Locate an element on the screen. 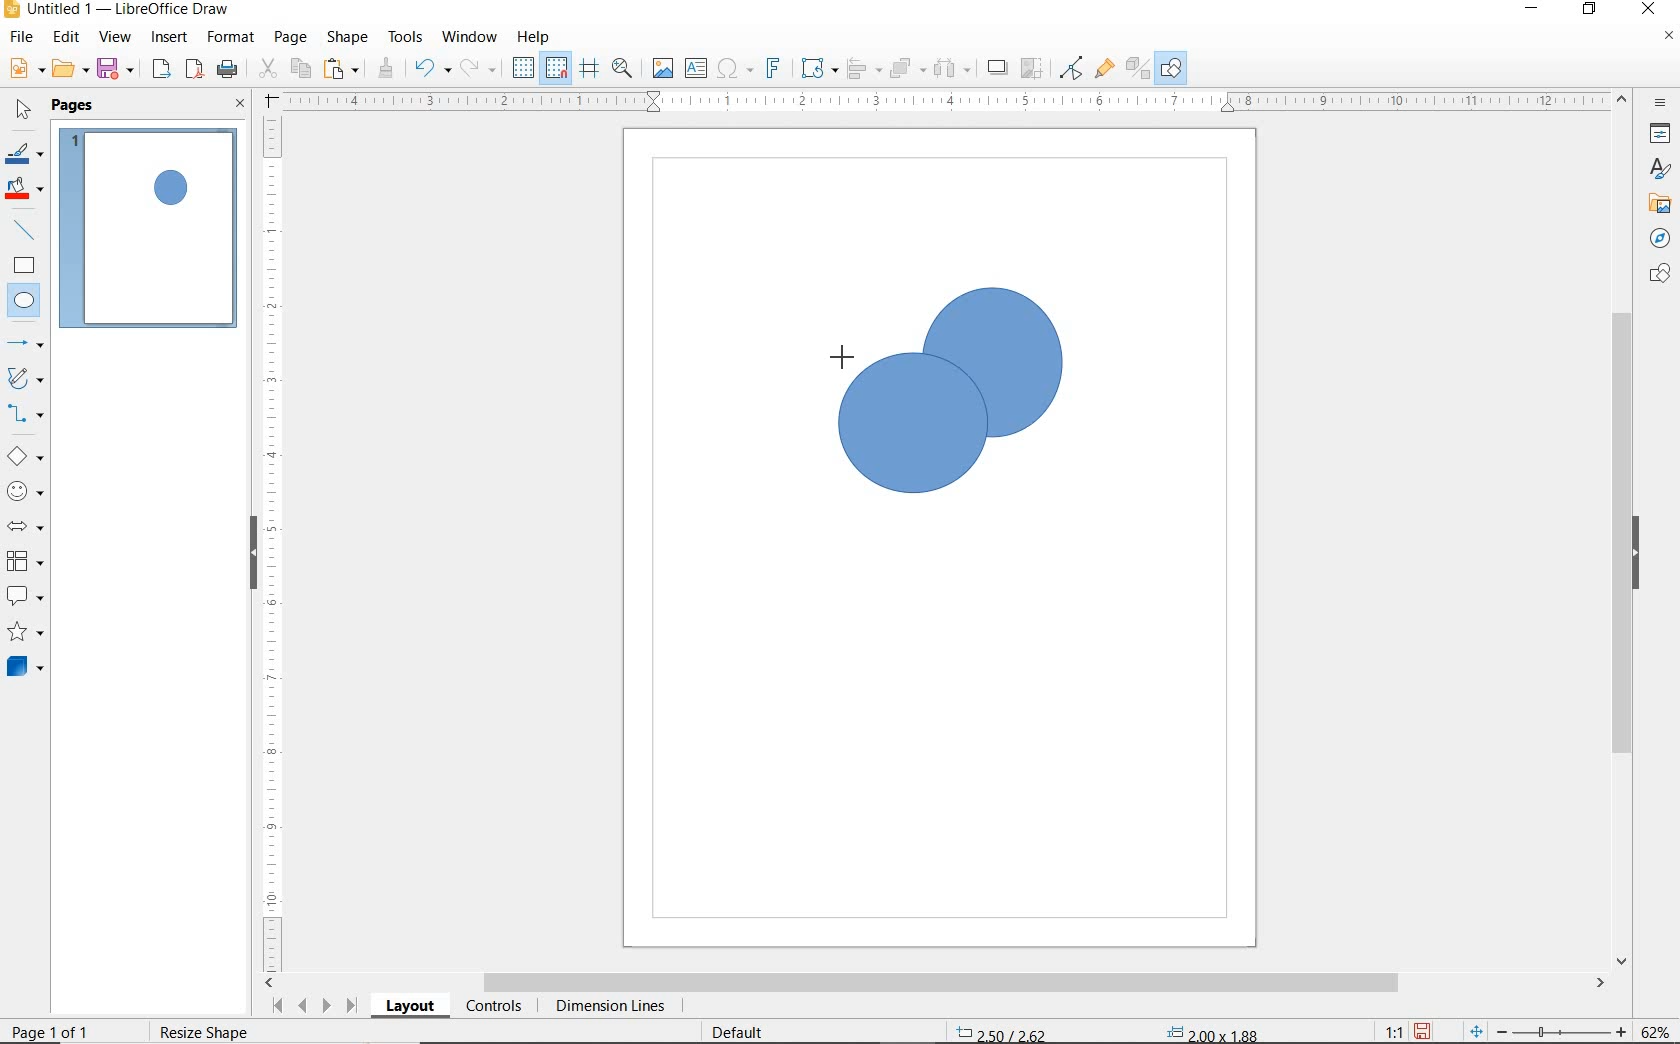 This screenshot has height=1044, width=1680. WINDOW is located at coordinates (469, 37).